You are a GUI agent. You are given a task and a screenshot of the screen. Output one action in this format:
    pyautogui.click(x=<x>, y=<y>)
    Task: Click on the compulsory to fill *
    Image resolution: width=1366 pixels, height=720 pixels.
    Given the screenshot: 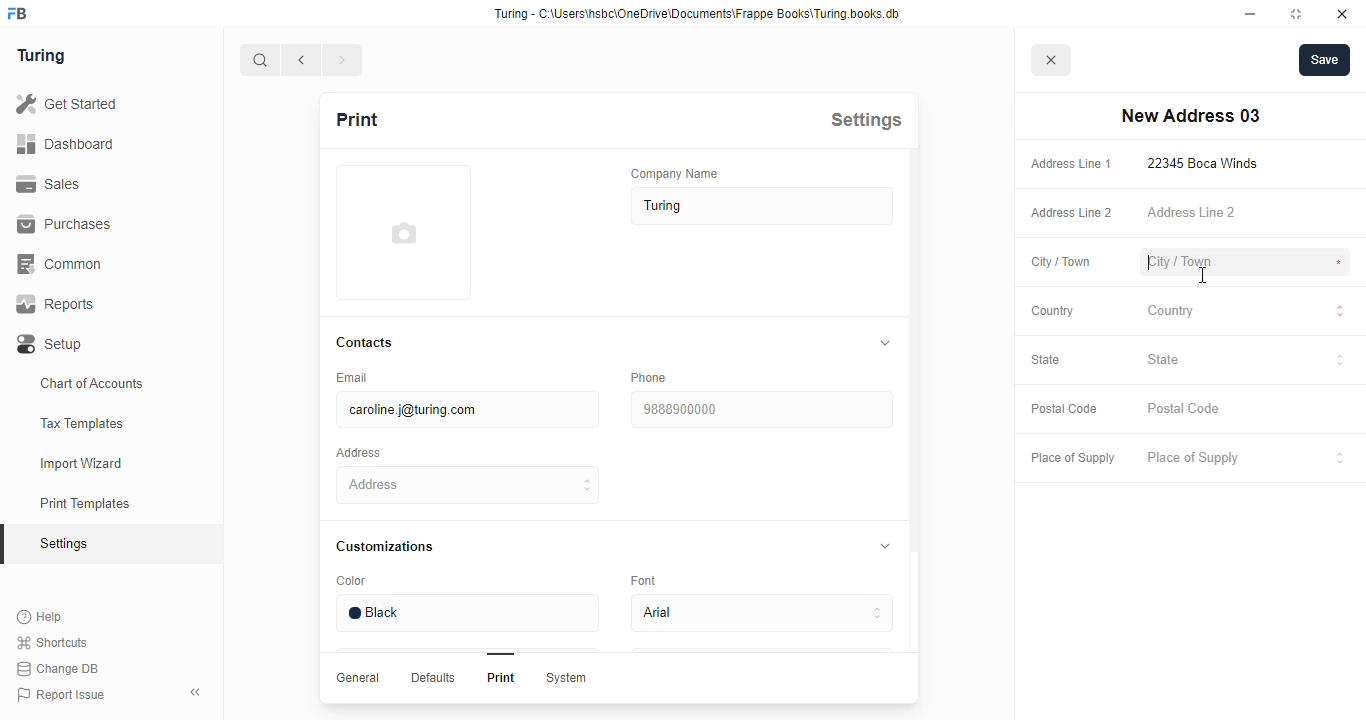 What is the action you would take?
    pyautogui.click(x=1339, y=164)
    